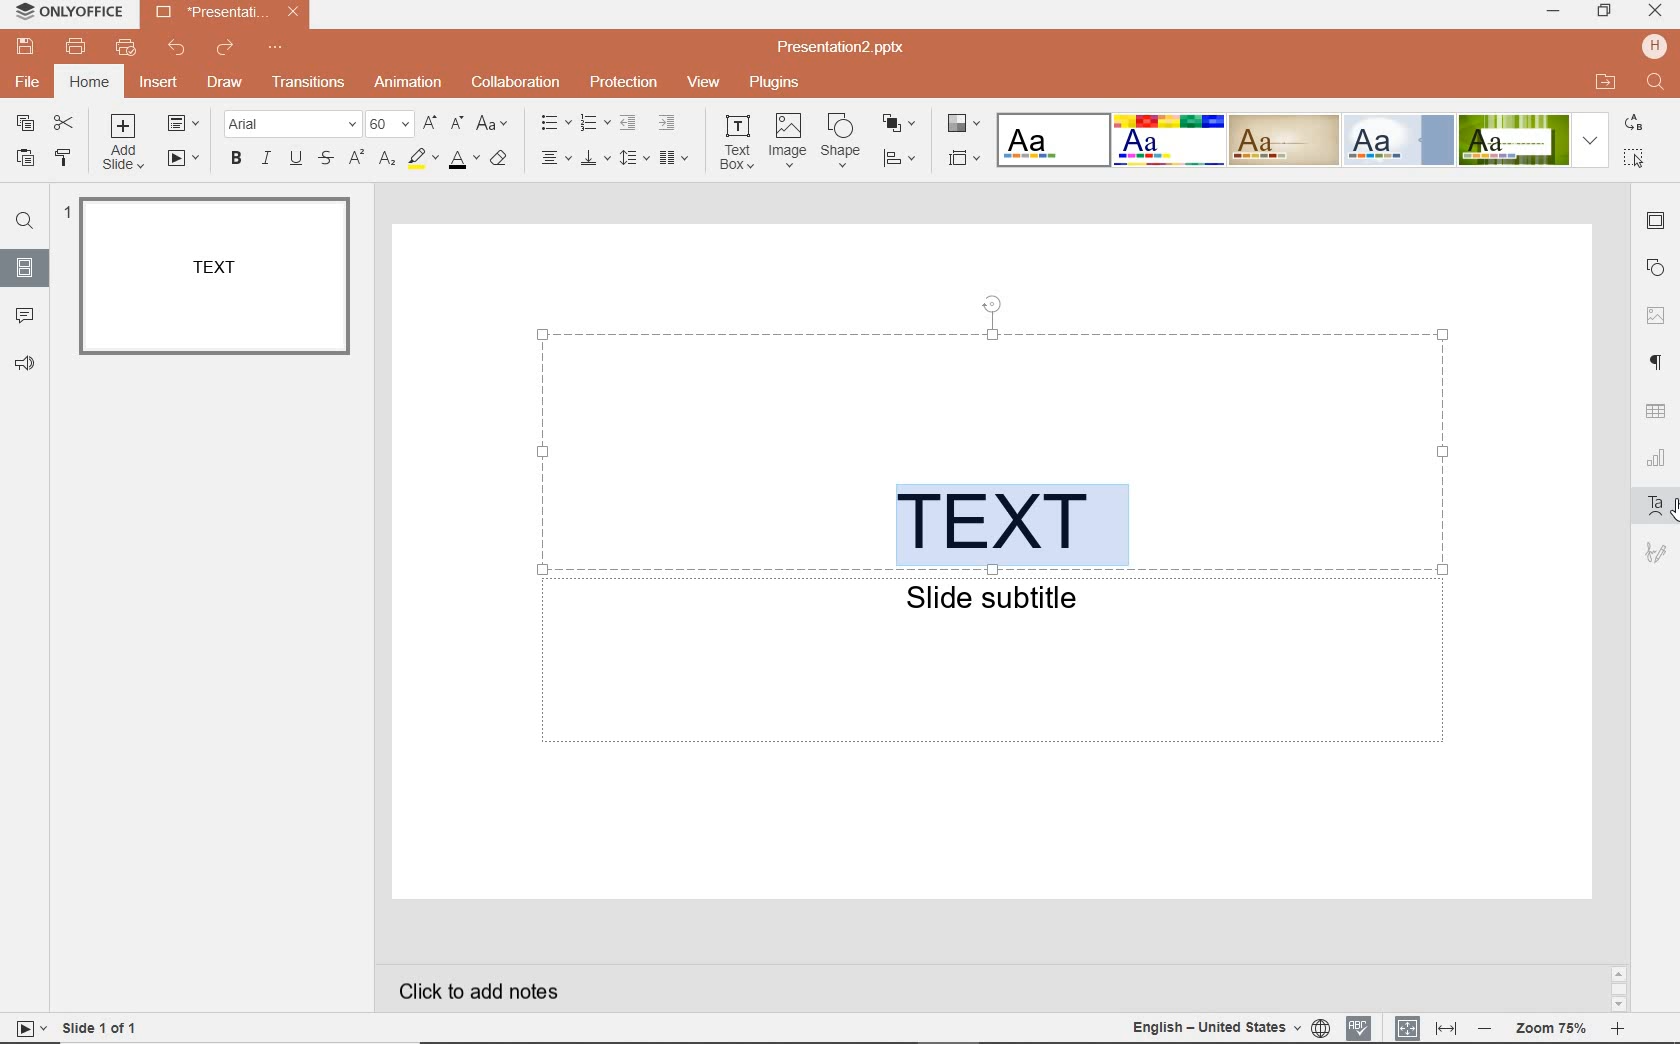 The width and height of the screenshot is (1680, 1044). Describe the element at coordinates (310, 82) in the screenshot. I see `TRANSITION` at that location.